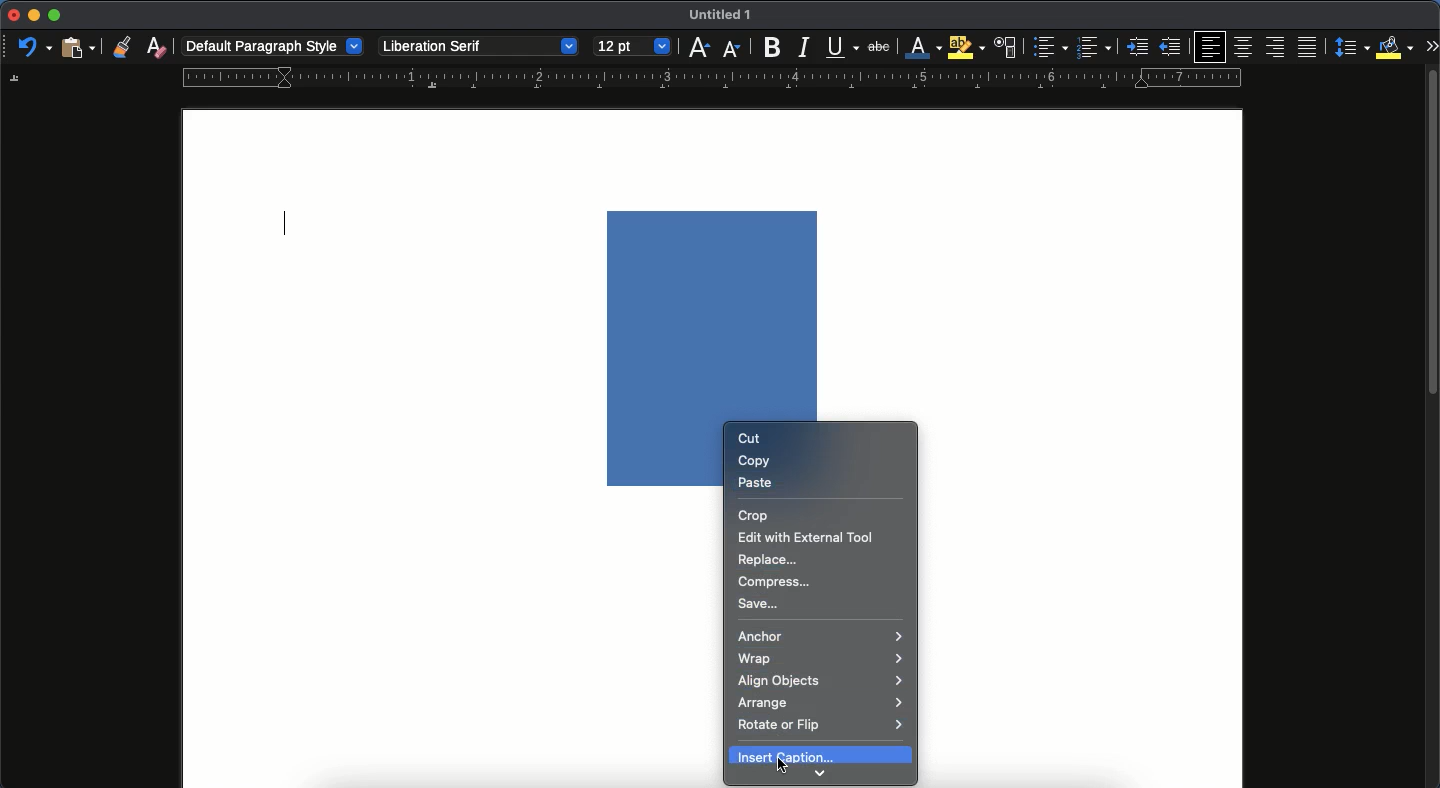 This screenshot has width=1440, height=788. Describe the element at coordinates (123, 48) in the screenshot. I see `clone formatting` at that location.